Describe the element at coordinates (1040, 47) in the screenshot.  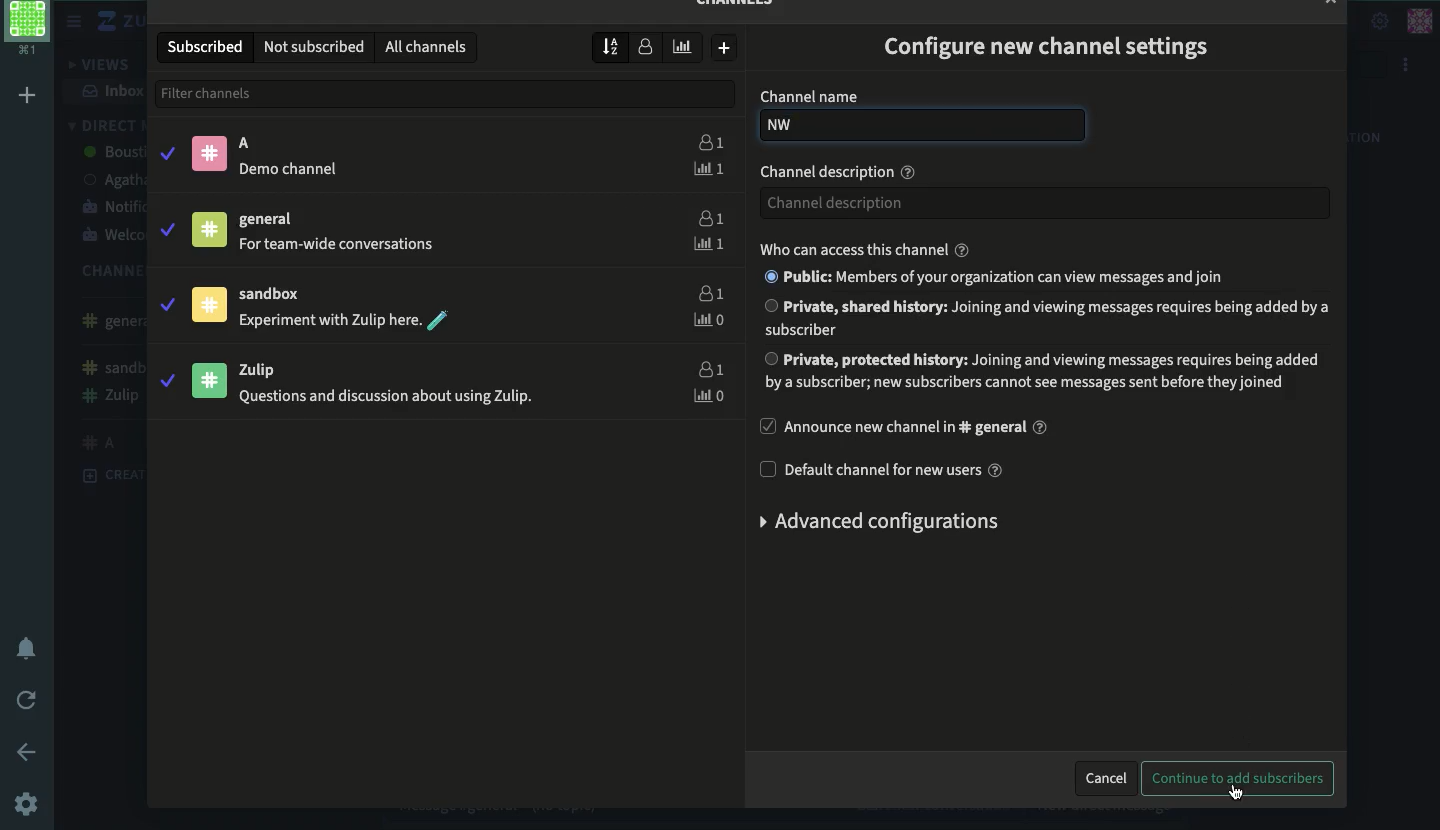
I see `configure new channel settings` at that location.